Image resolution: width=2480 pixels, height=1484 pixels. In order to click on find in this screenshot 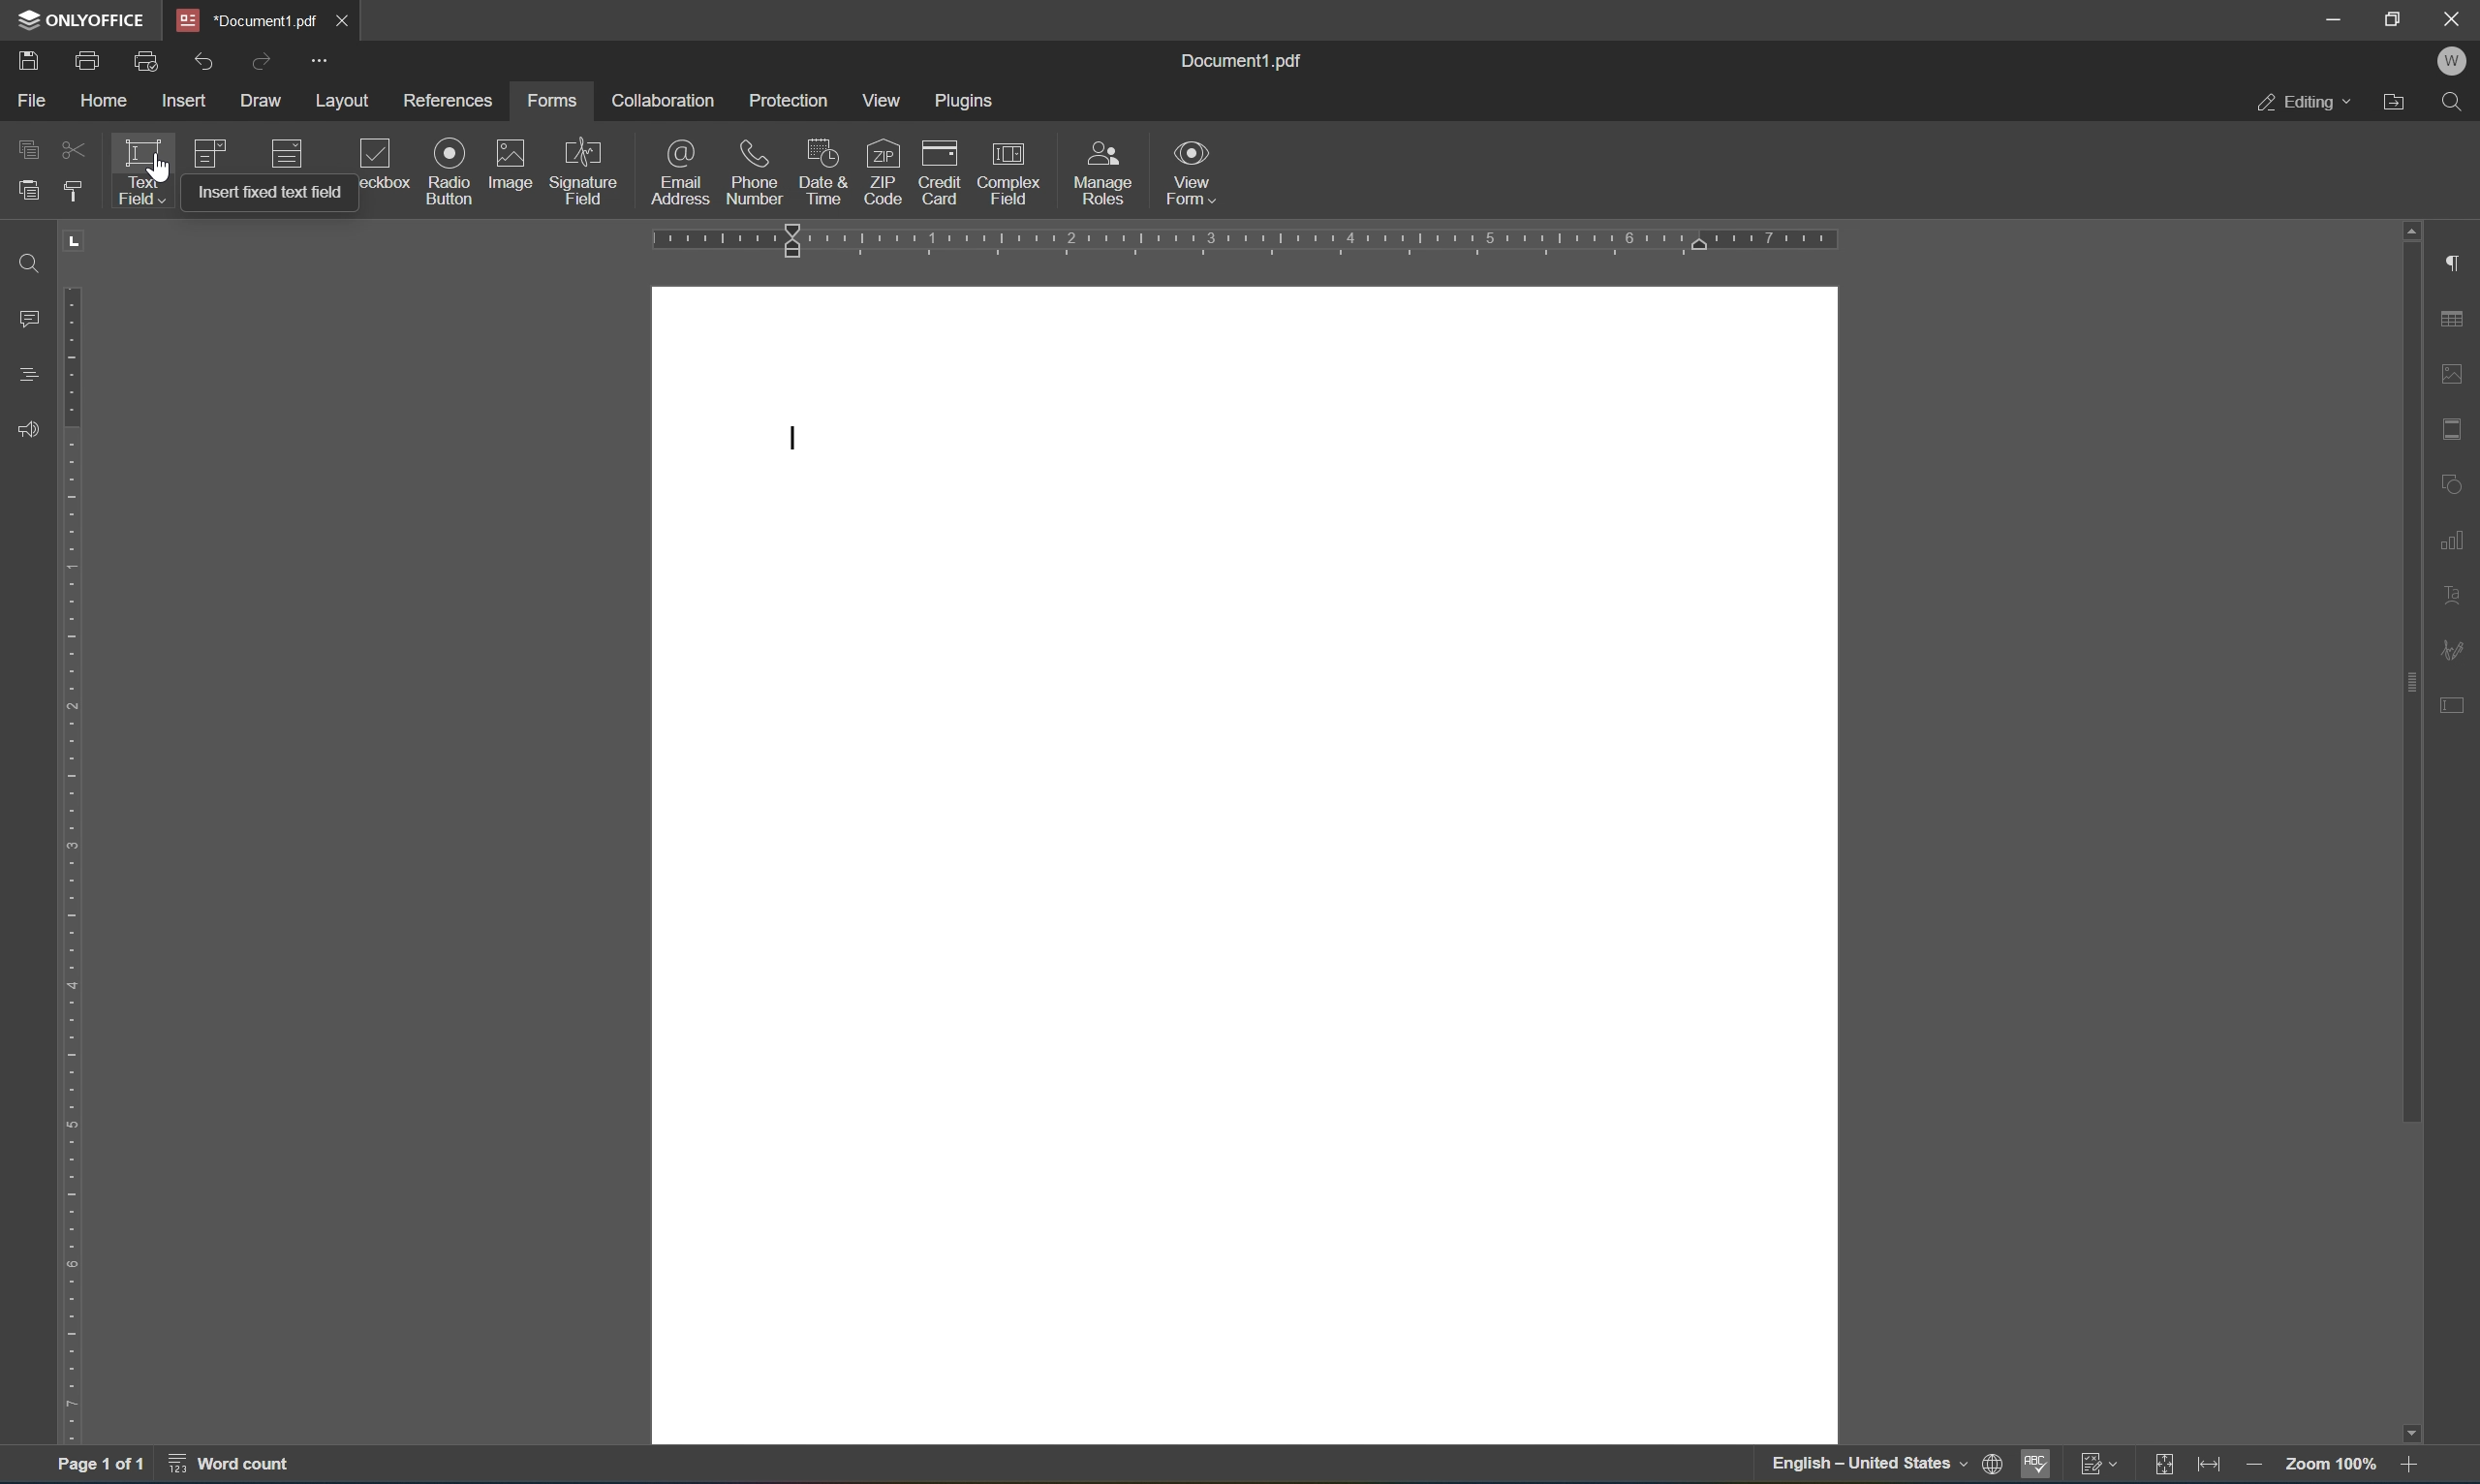, I will do `click(2455, 103)`.